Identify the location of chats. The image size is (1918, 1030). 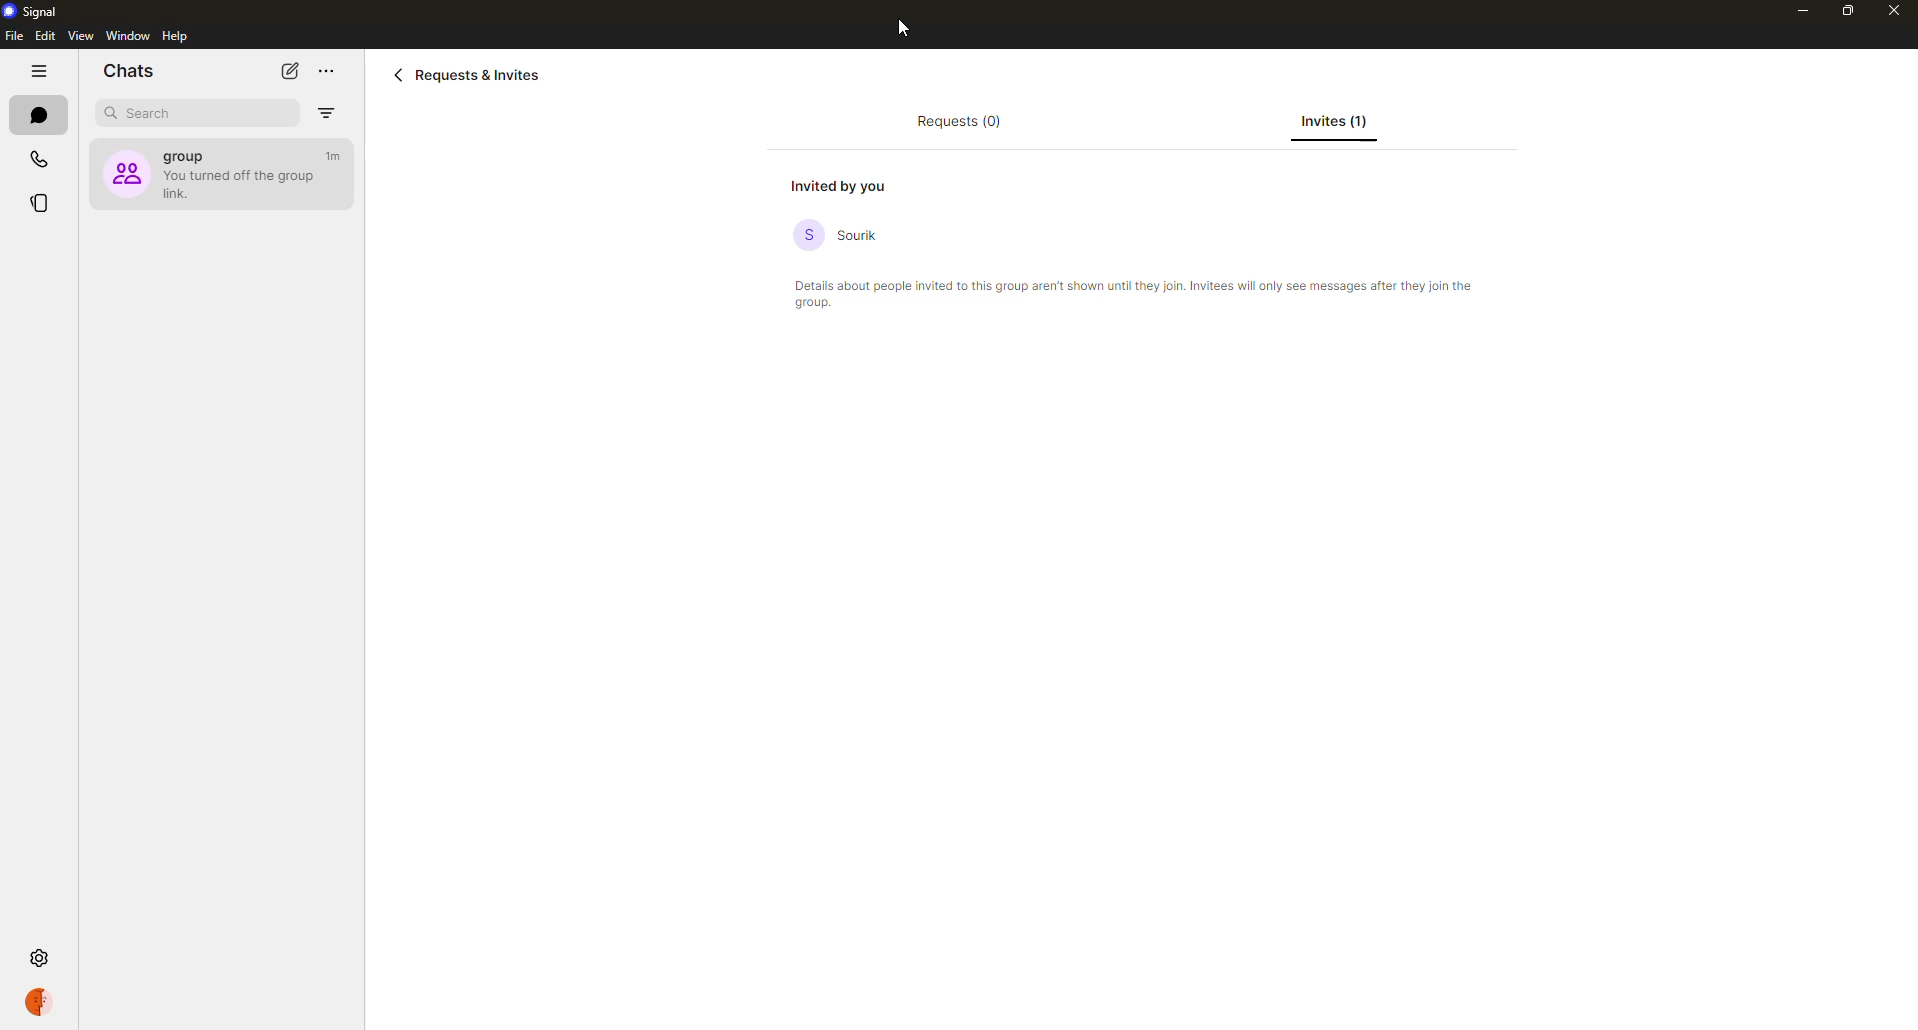
(130, 71).